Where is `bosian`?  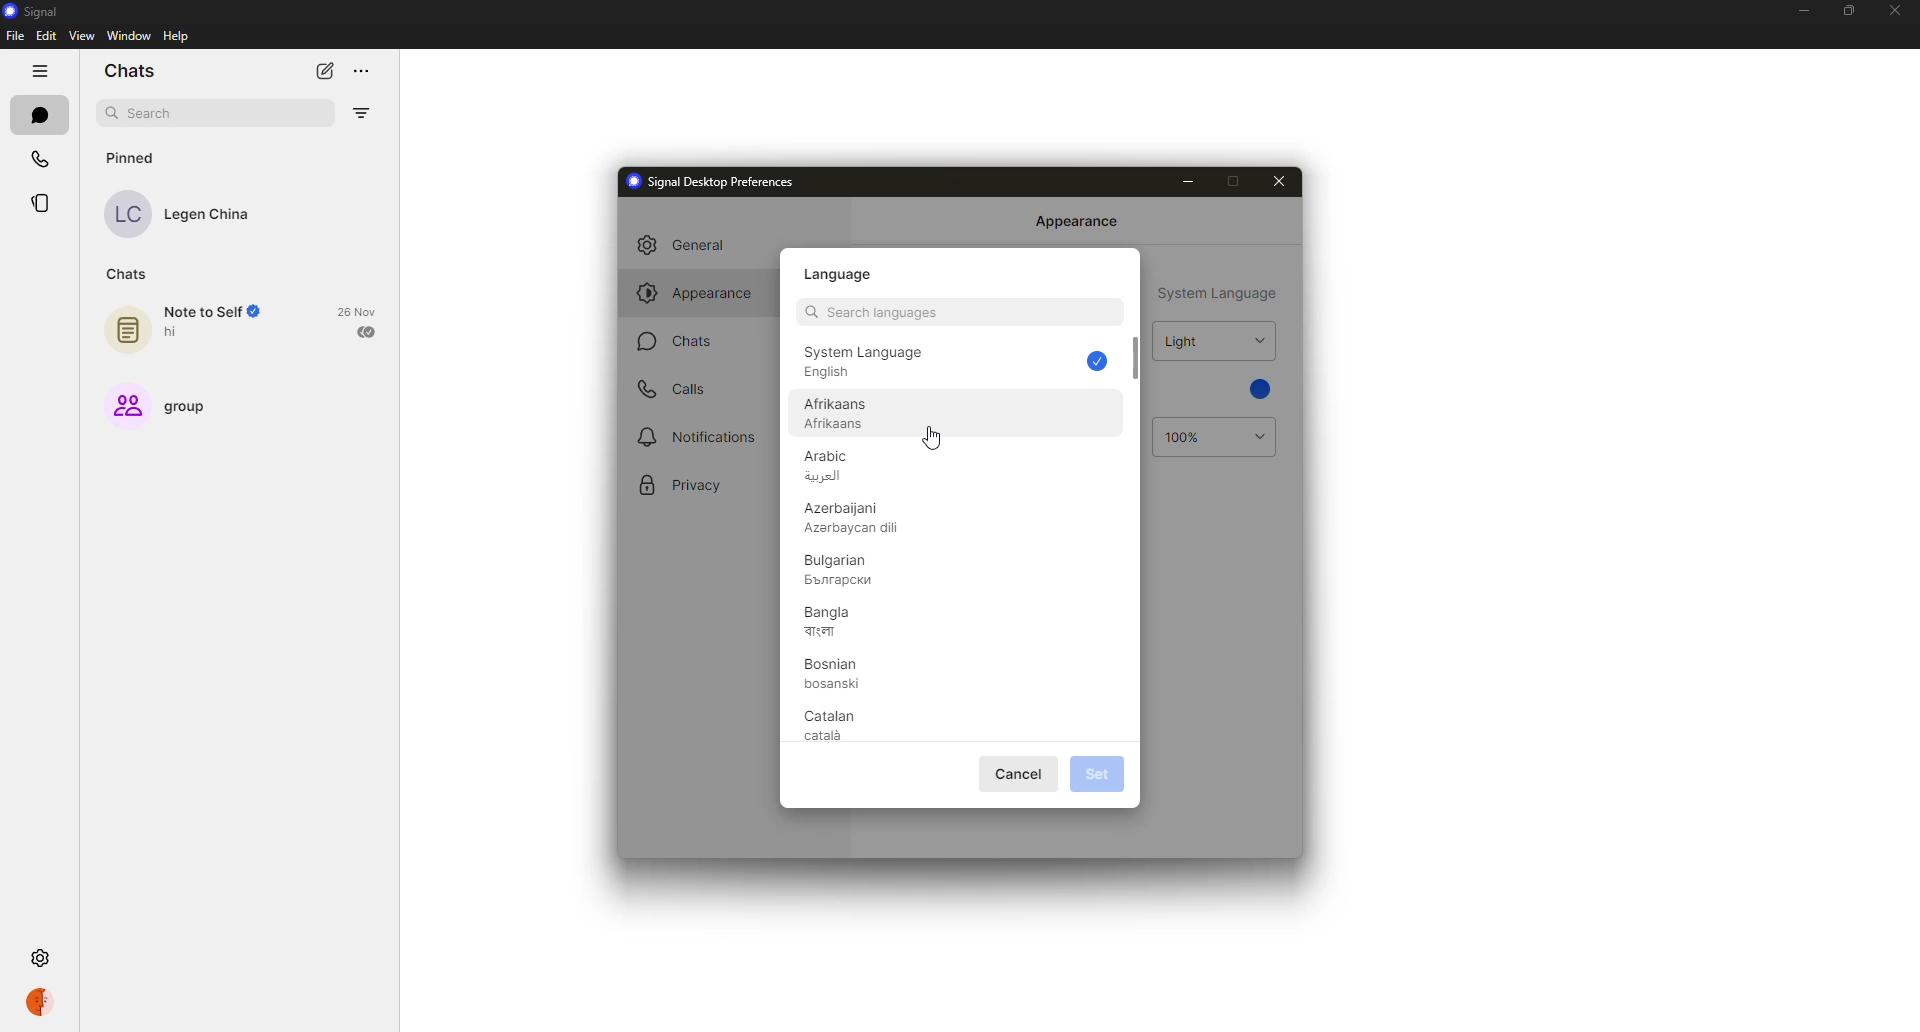 bosian is located at coordinates (834, 674).